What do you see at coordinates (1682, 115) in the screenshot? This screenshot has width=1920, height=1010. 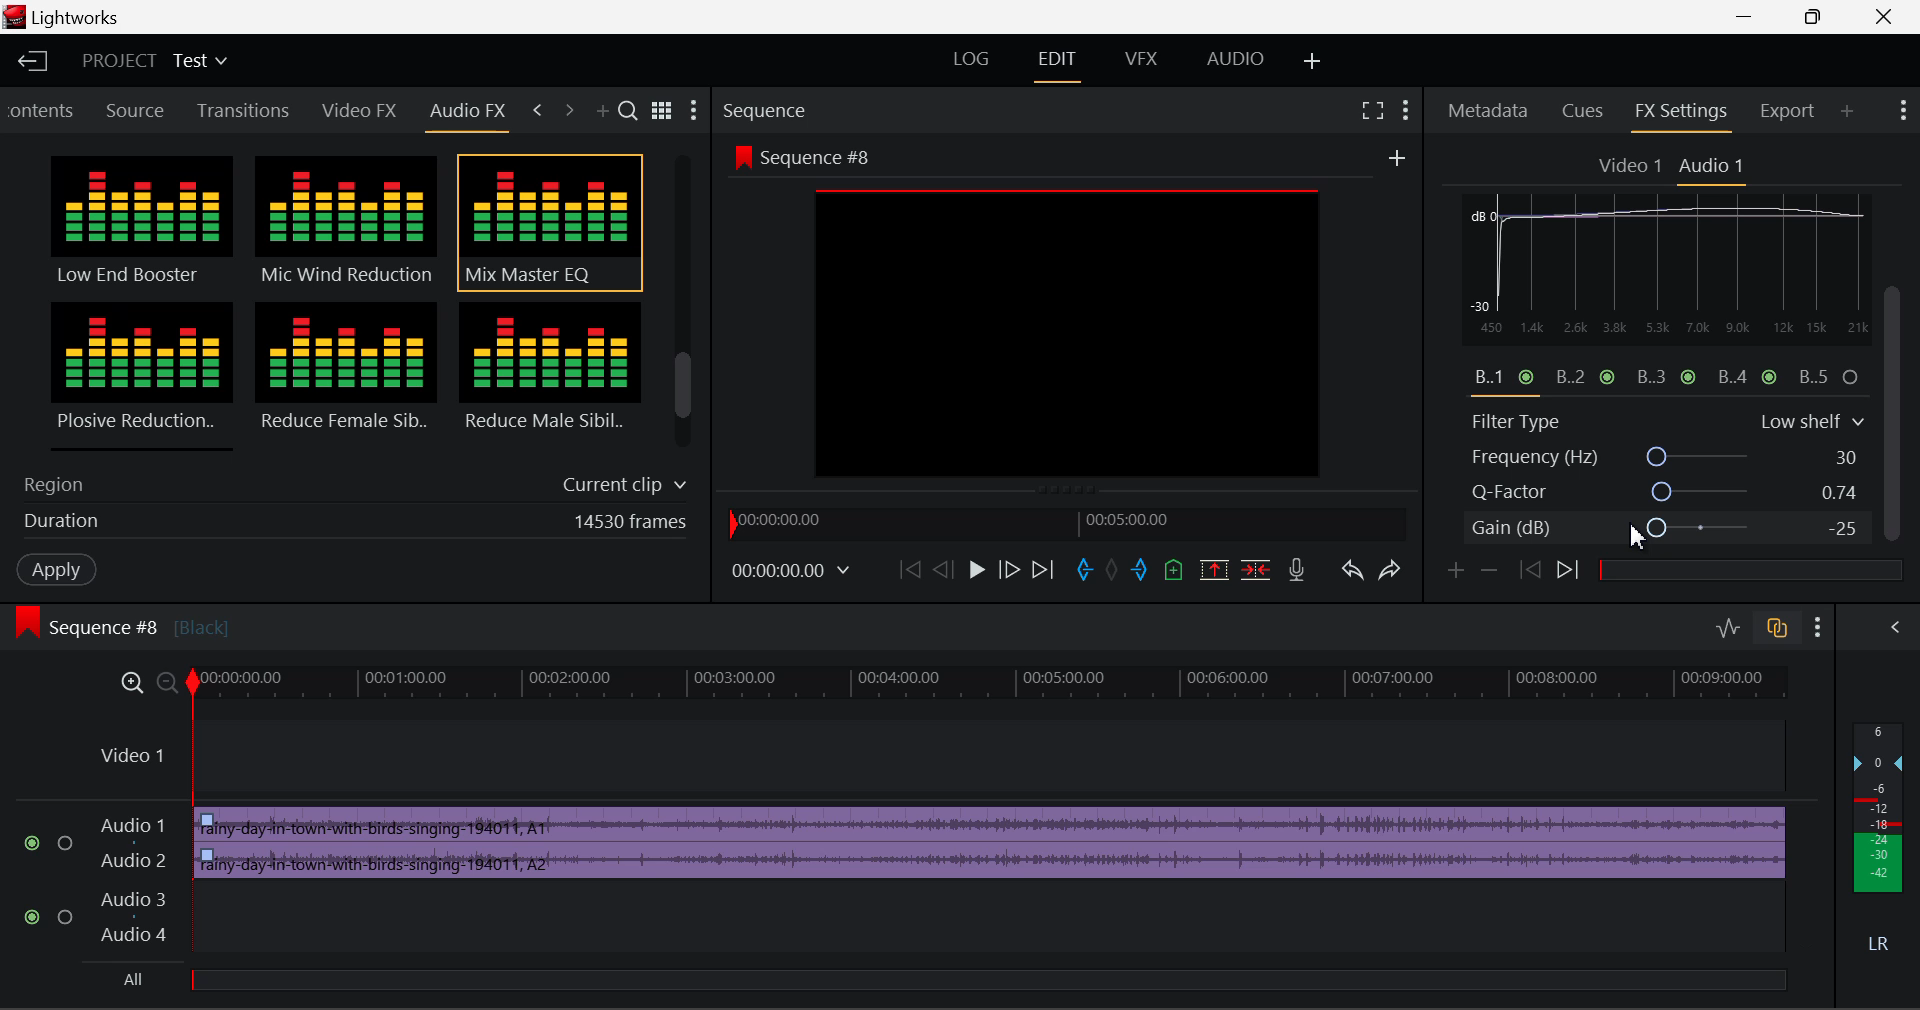 I see `FX Settings Open` at bounding box center [1682, 115].